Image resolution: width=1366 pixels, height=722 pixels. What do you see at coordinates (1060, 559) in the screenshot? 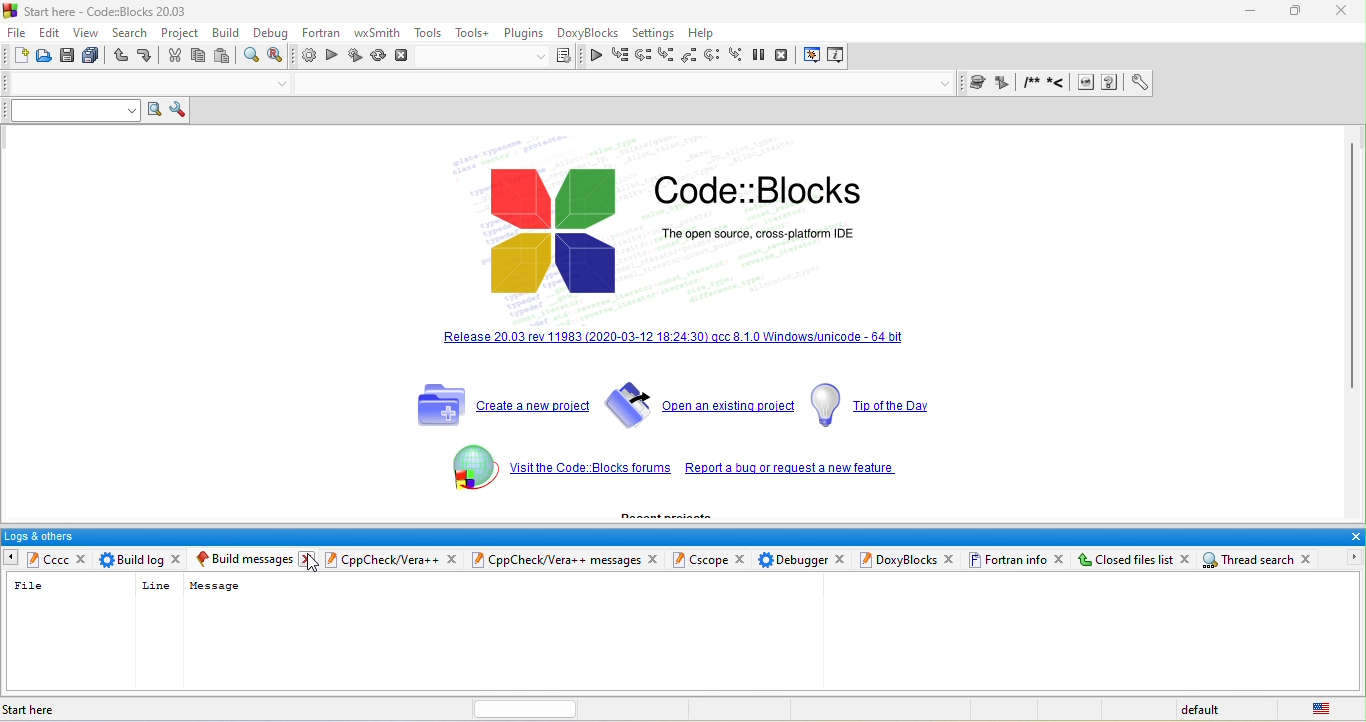
I see `close` at bounding box center [1060, 559].